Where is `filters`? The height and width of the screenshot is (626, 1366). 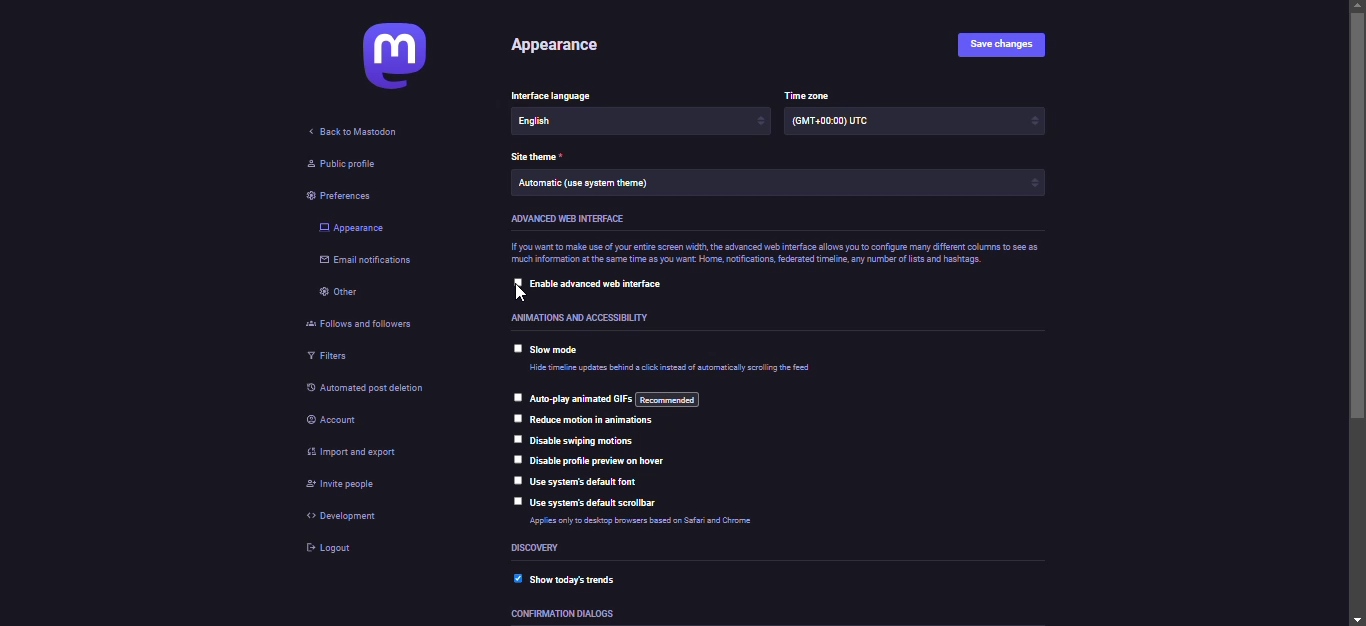
filters is located at coordinates (328, 359).